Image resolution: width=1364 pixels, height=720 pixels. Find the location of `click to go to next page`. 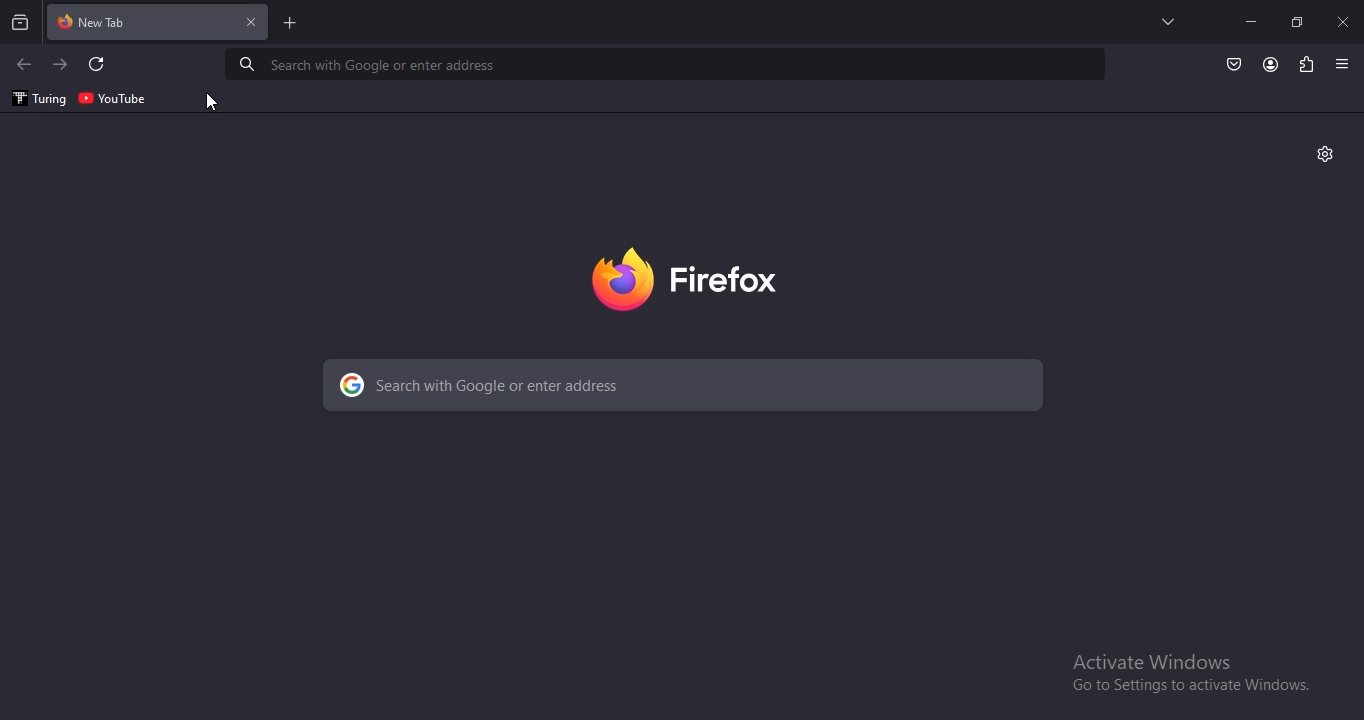

click to go to next page is located at coordinates (61, 64).